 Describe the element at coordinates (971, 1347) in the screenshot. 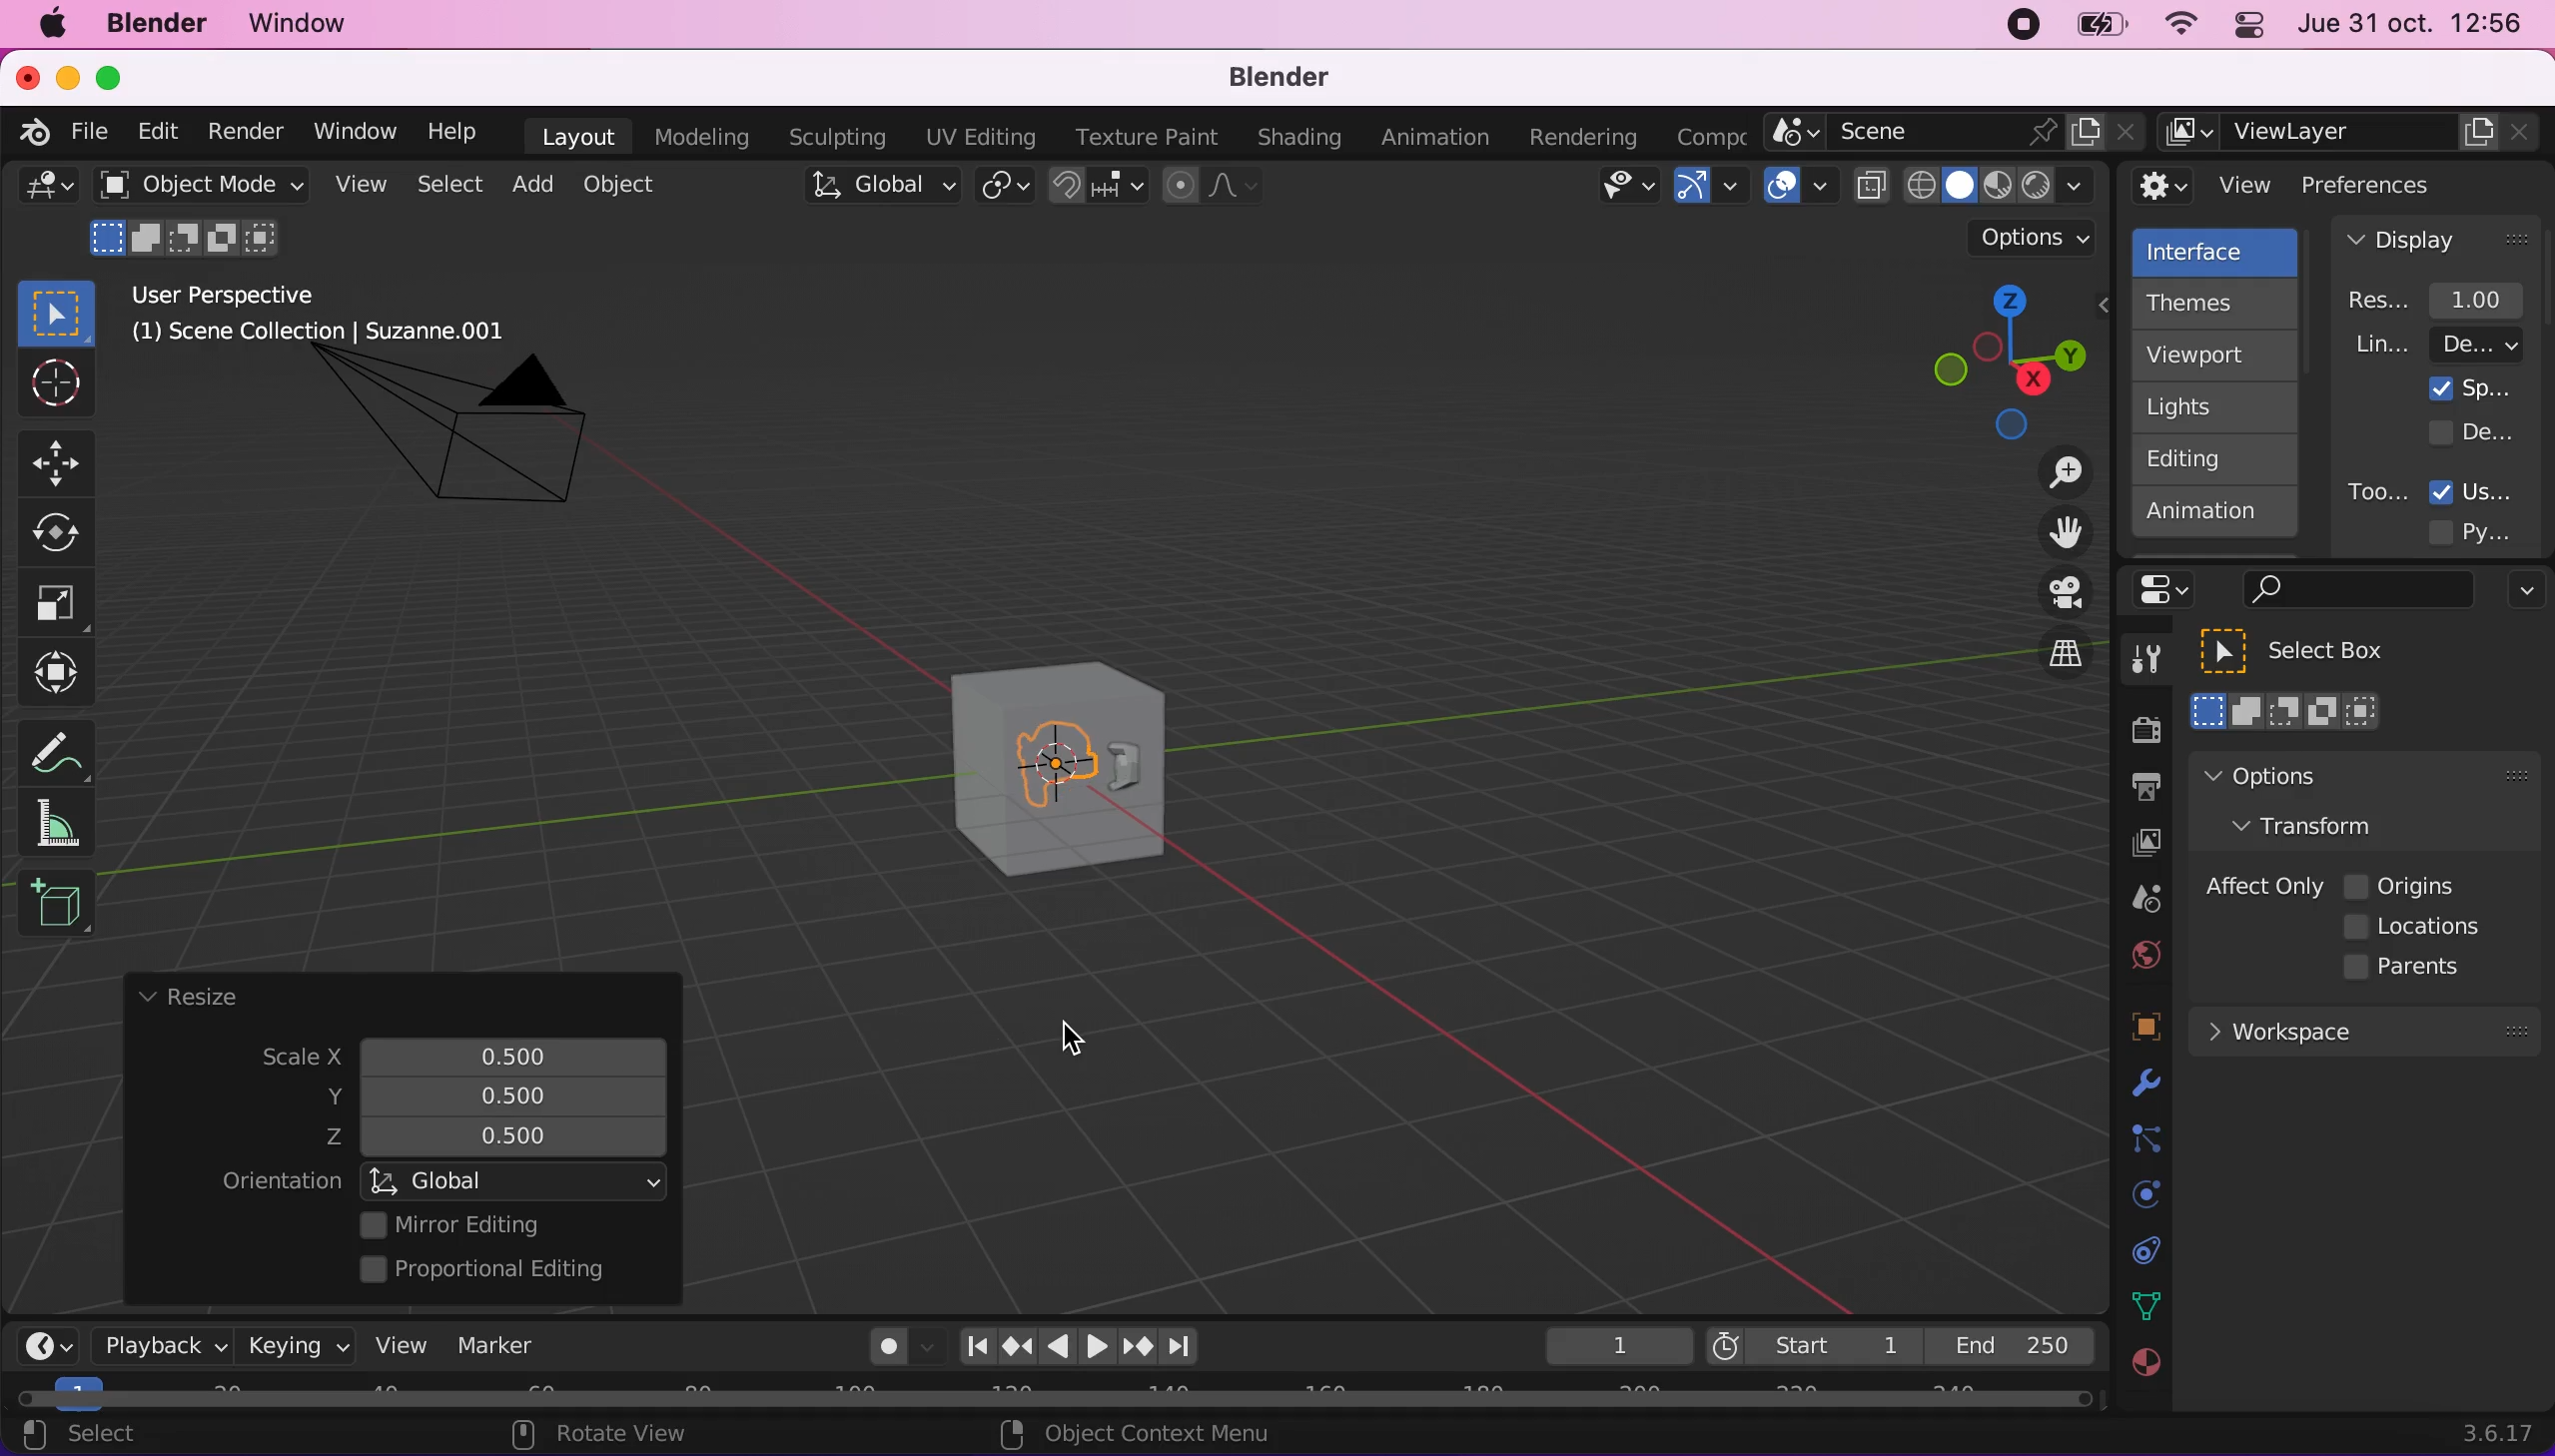

I see `jump to end point` at that location.